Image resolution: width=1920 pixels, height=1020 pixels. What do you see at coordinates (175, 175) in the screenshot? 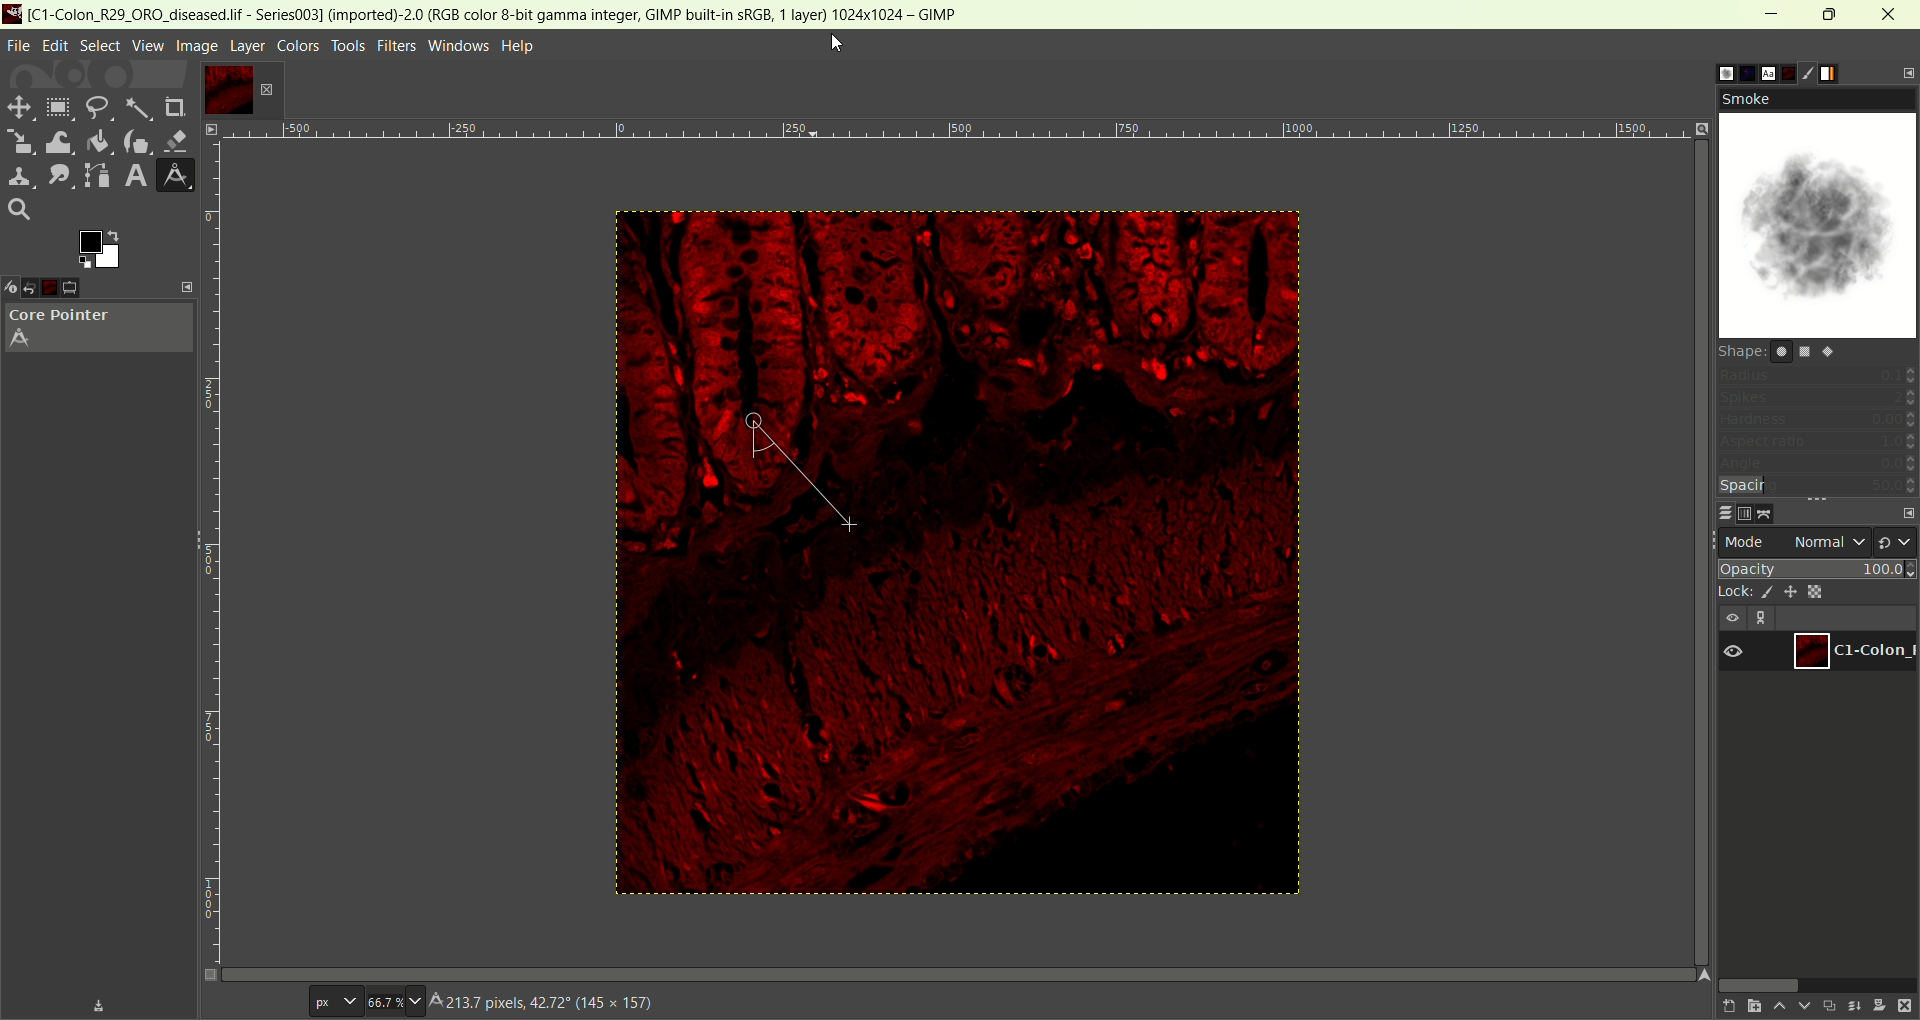
I see `measure tool` at bounding box center [175, 175].